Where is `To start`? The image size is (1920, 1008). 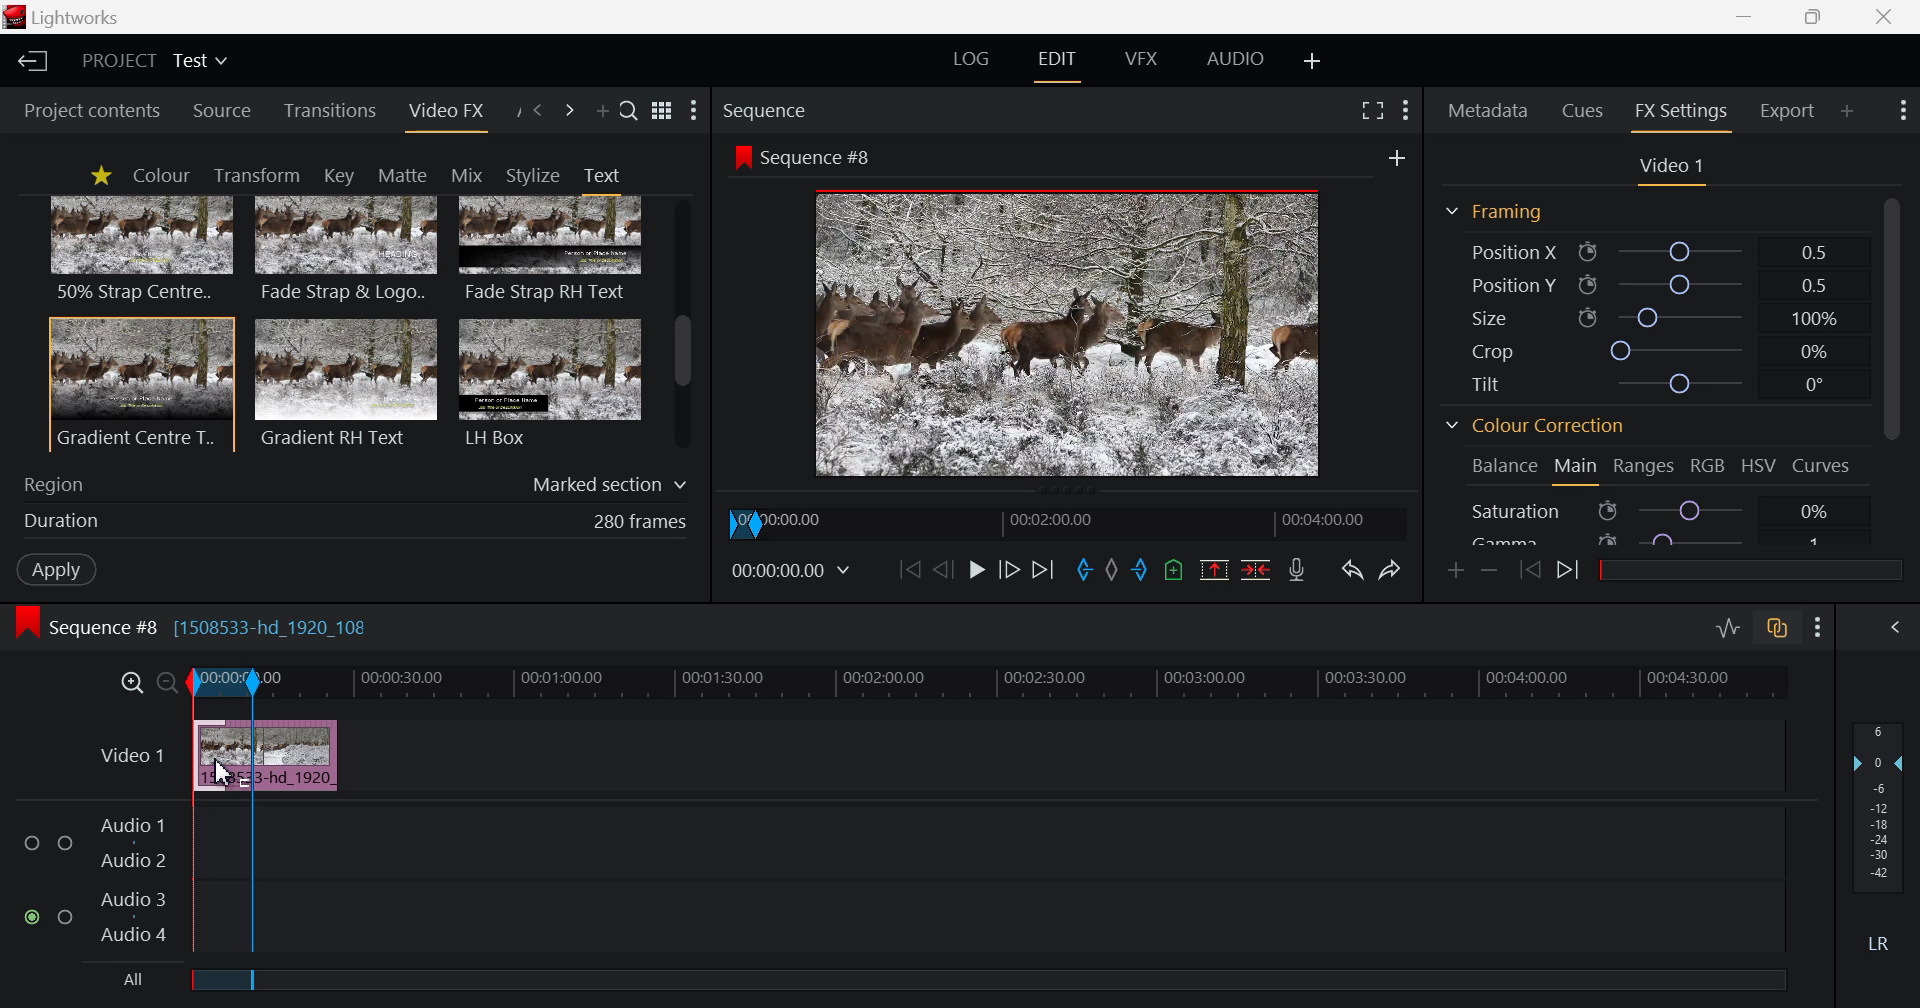 To start is located at coordinates (907, 572).